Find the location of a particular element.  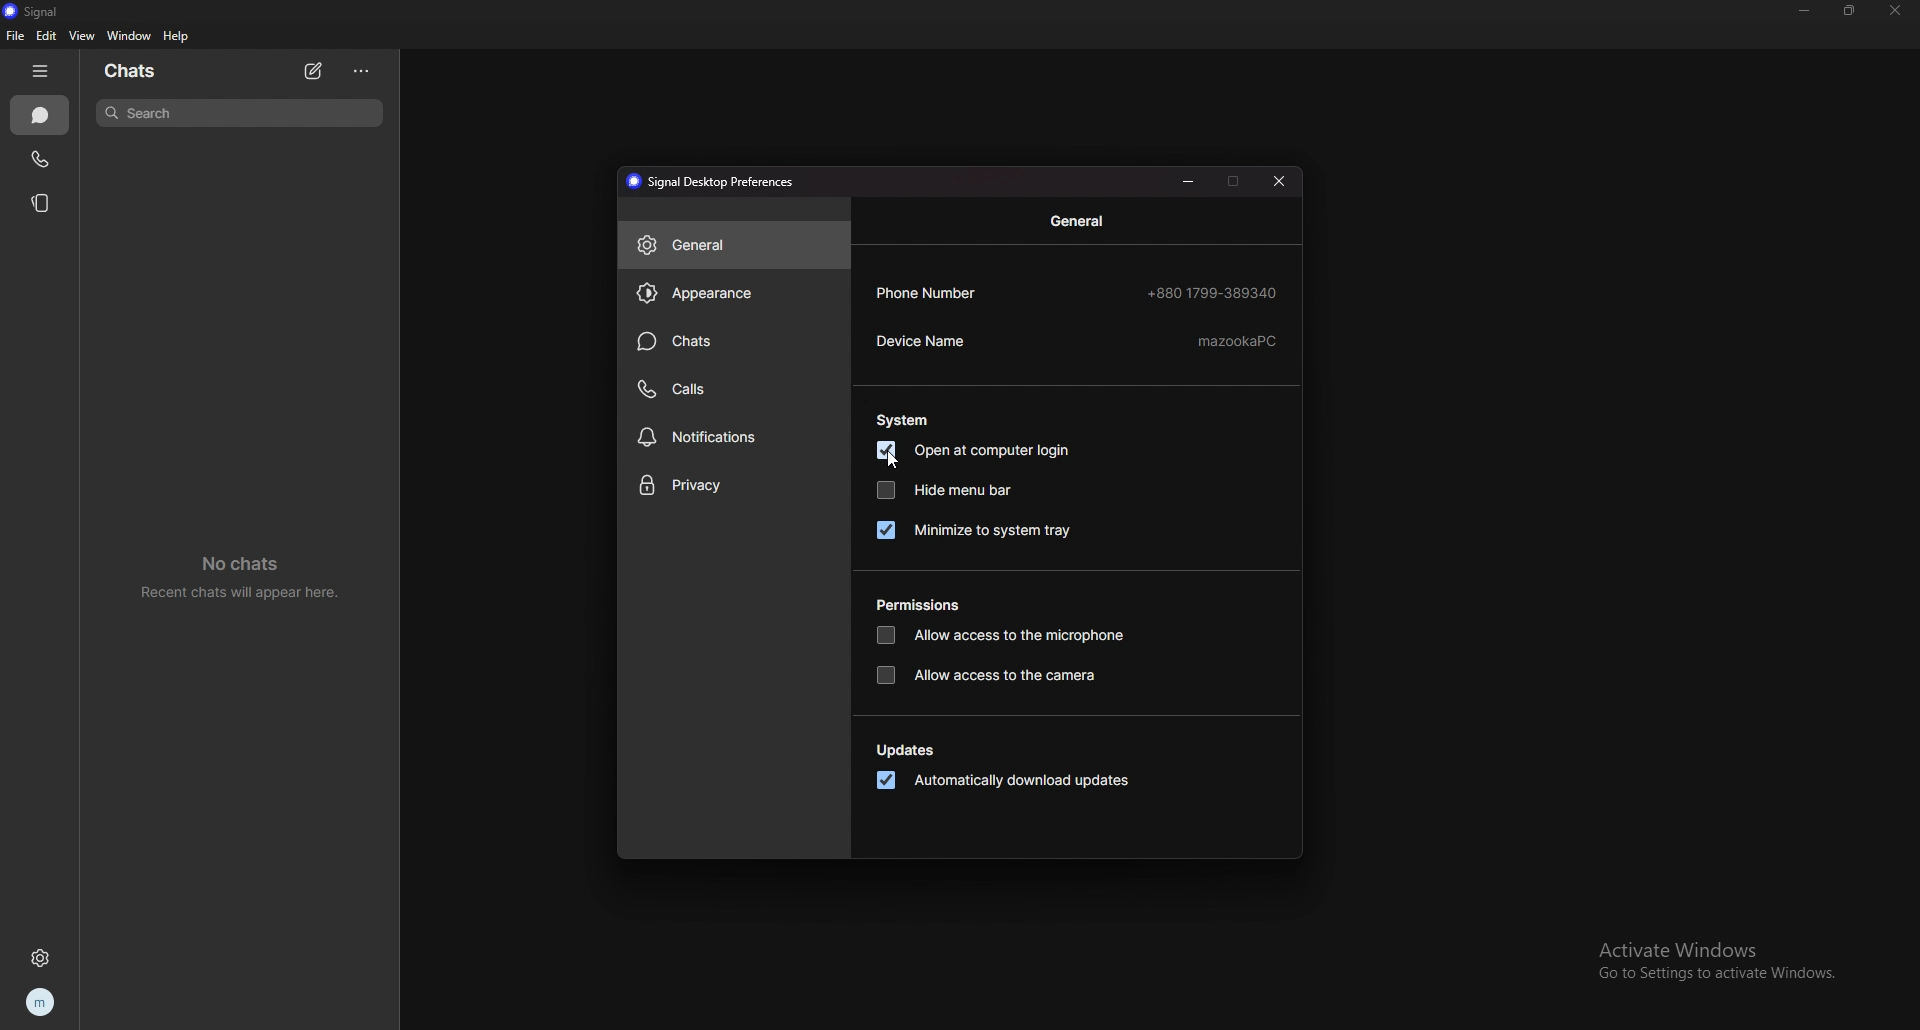

allow access to camera is located at coordinates (992, 676).